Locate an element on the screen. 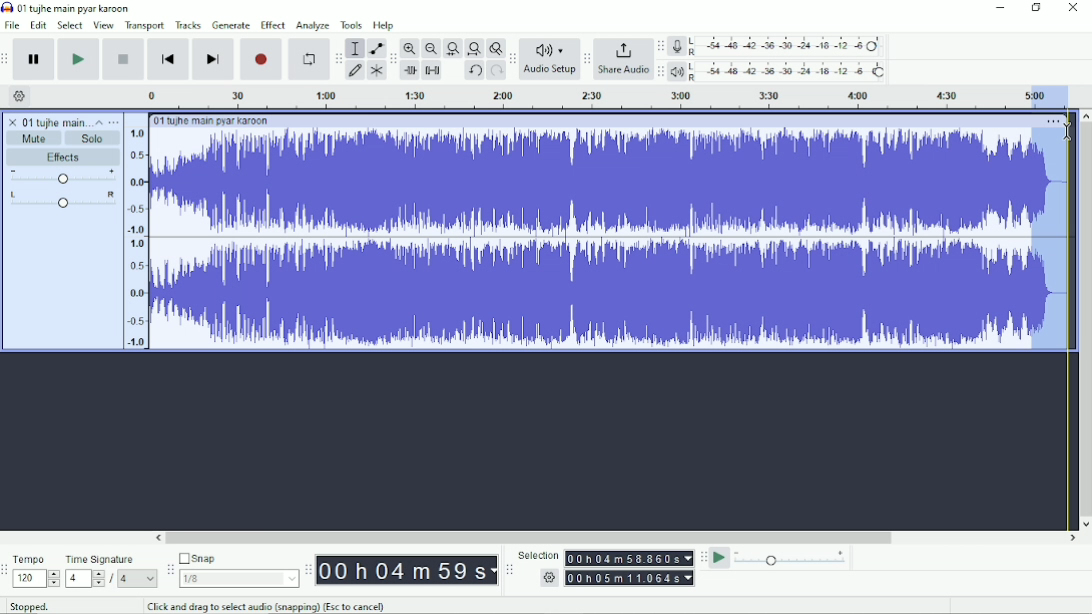  Share Audio is located at coordinates (624, 58).